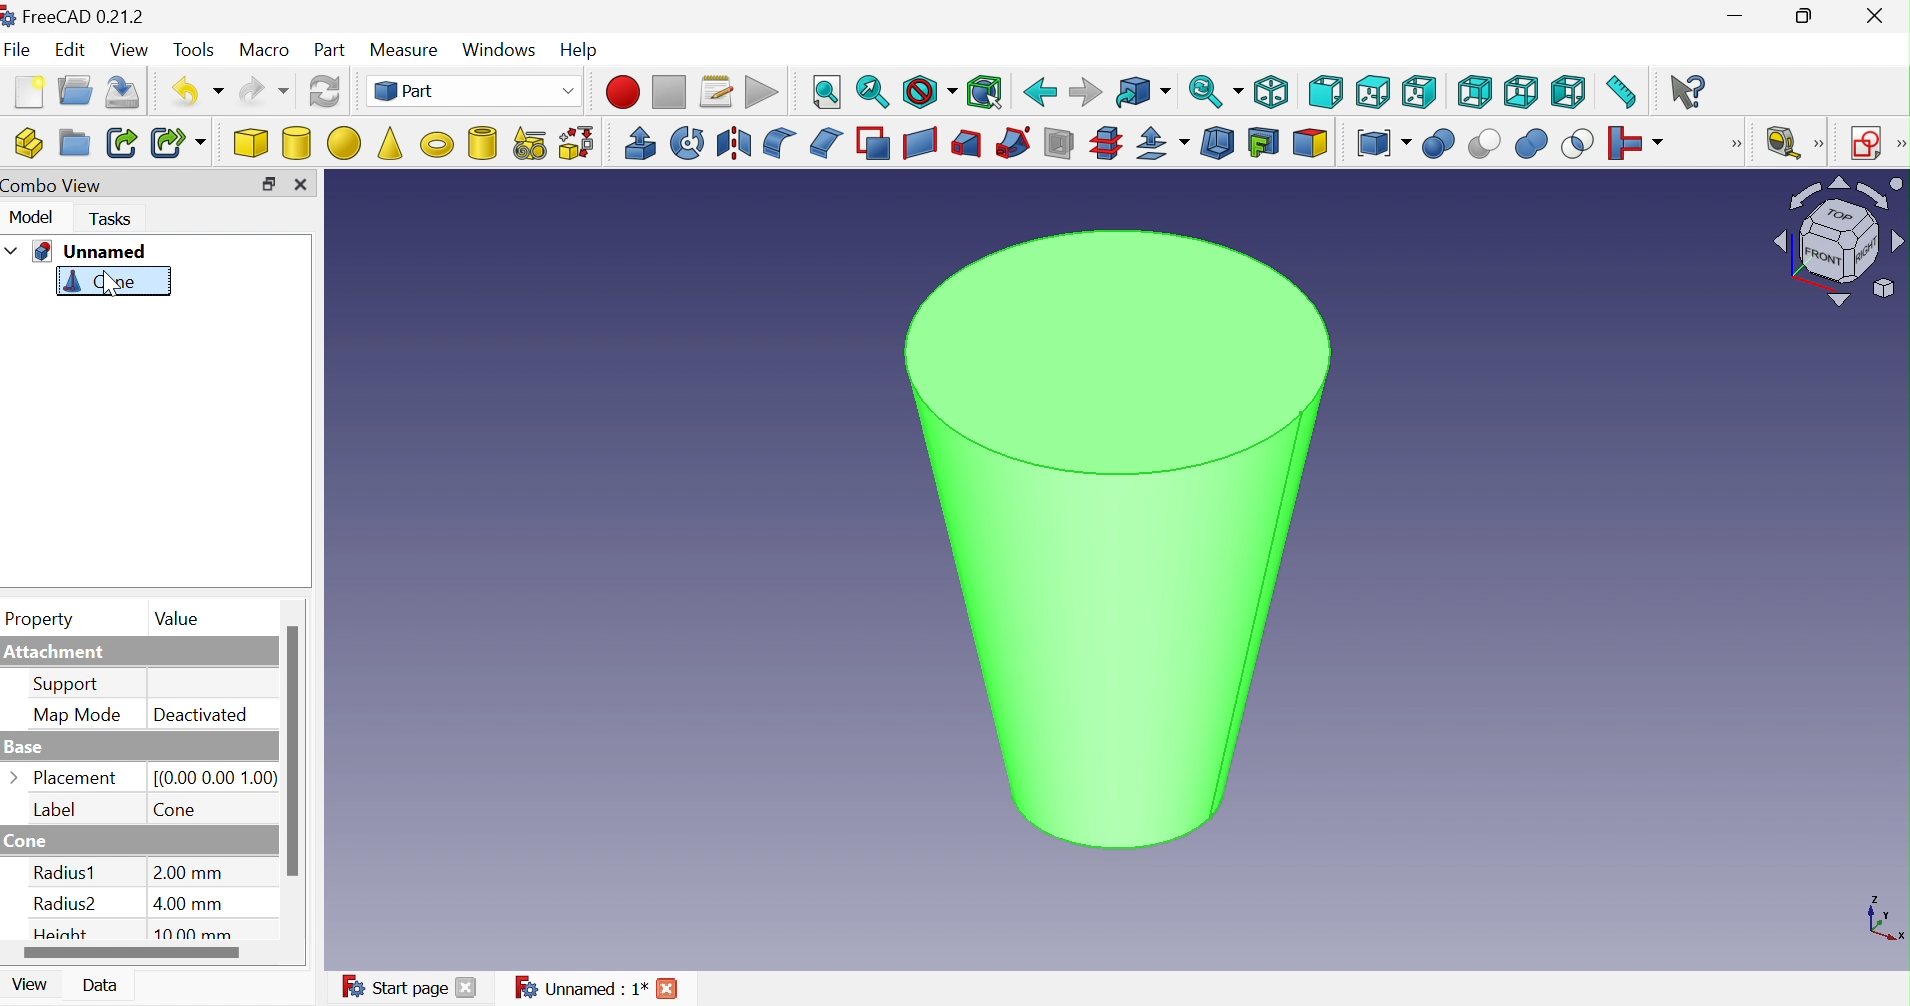  Describe the element at coordinates (199, 714) in the screenshot. I see `Deactivated` at that location.